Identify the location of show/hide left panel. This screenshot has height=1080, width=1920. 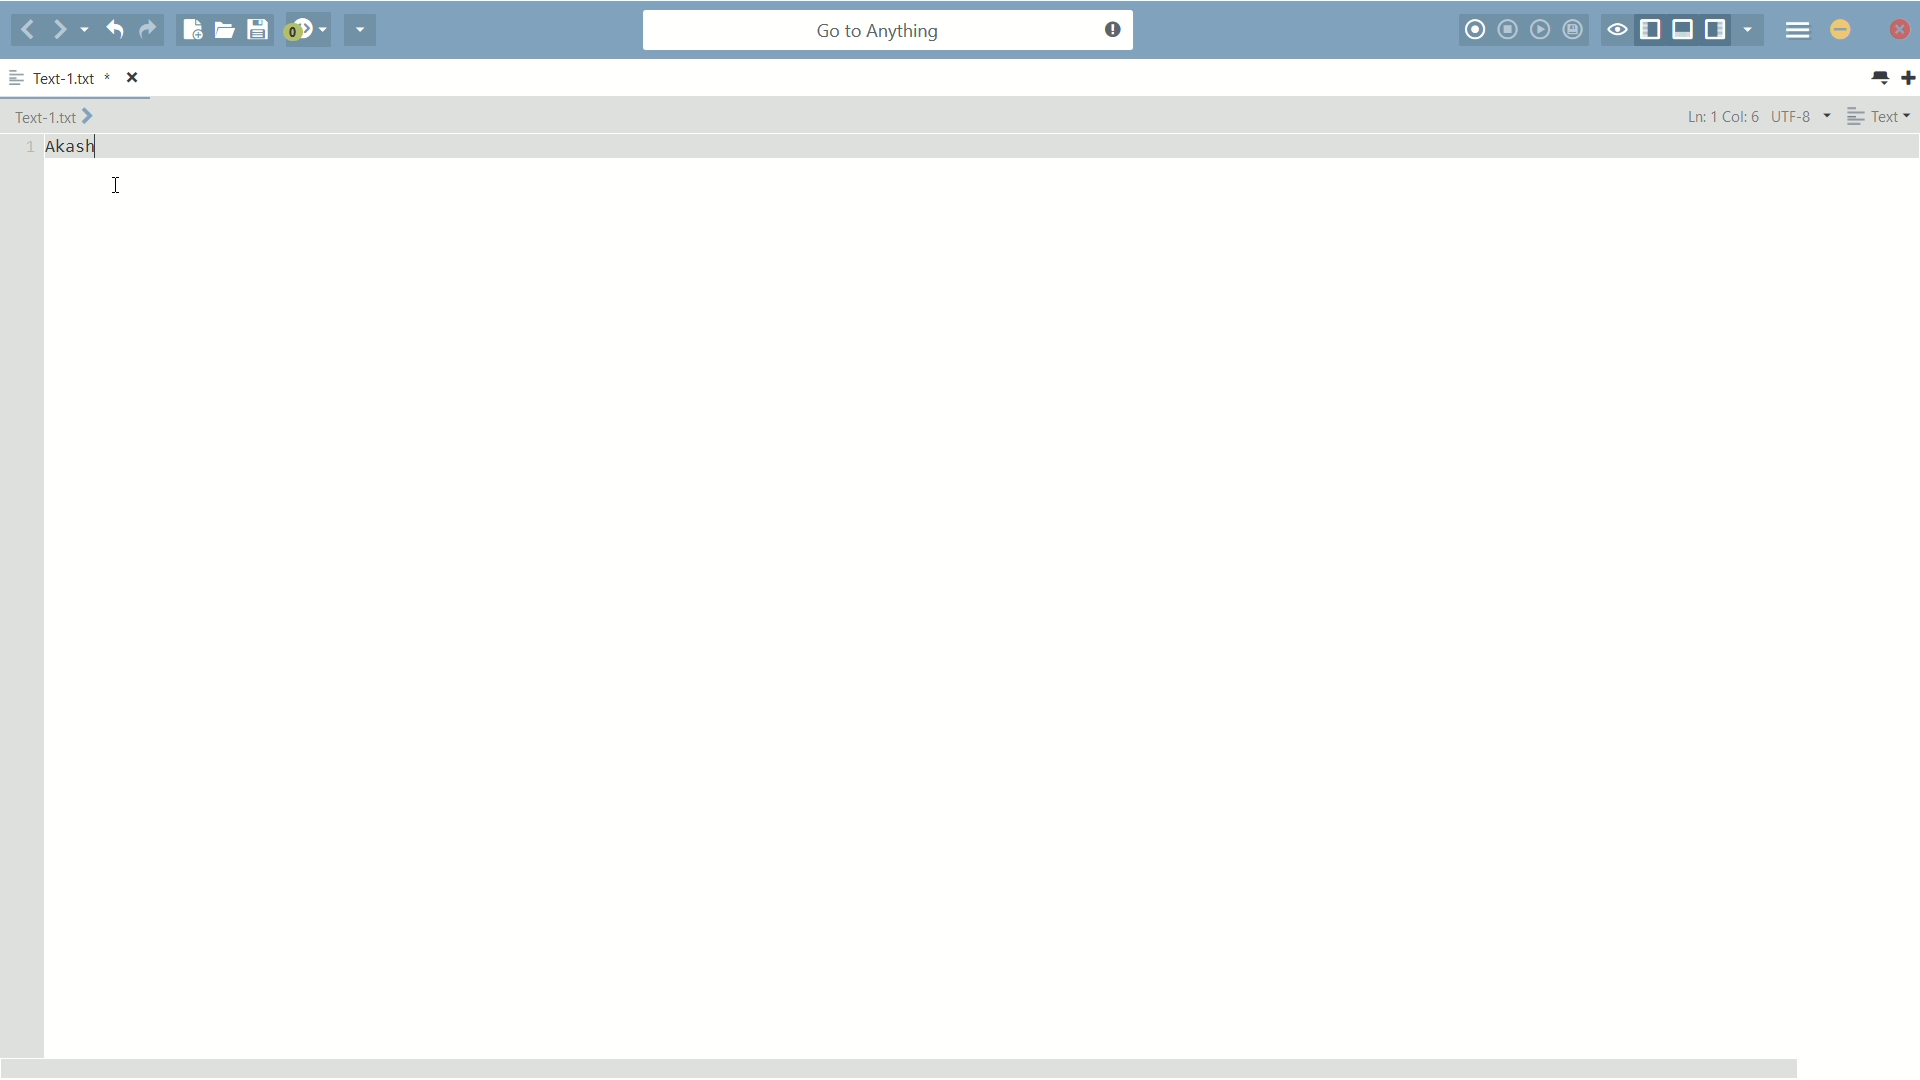
(1649, 30).